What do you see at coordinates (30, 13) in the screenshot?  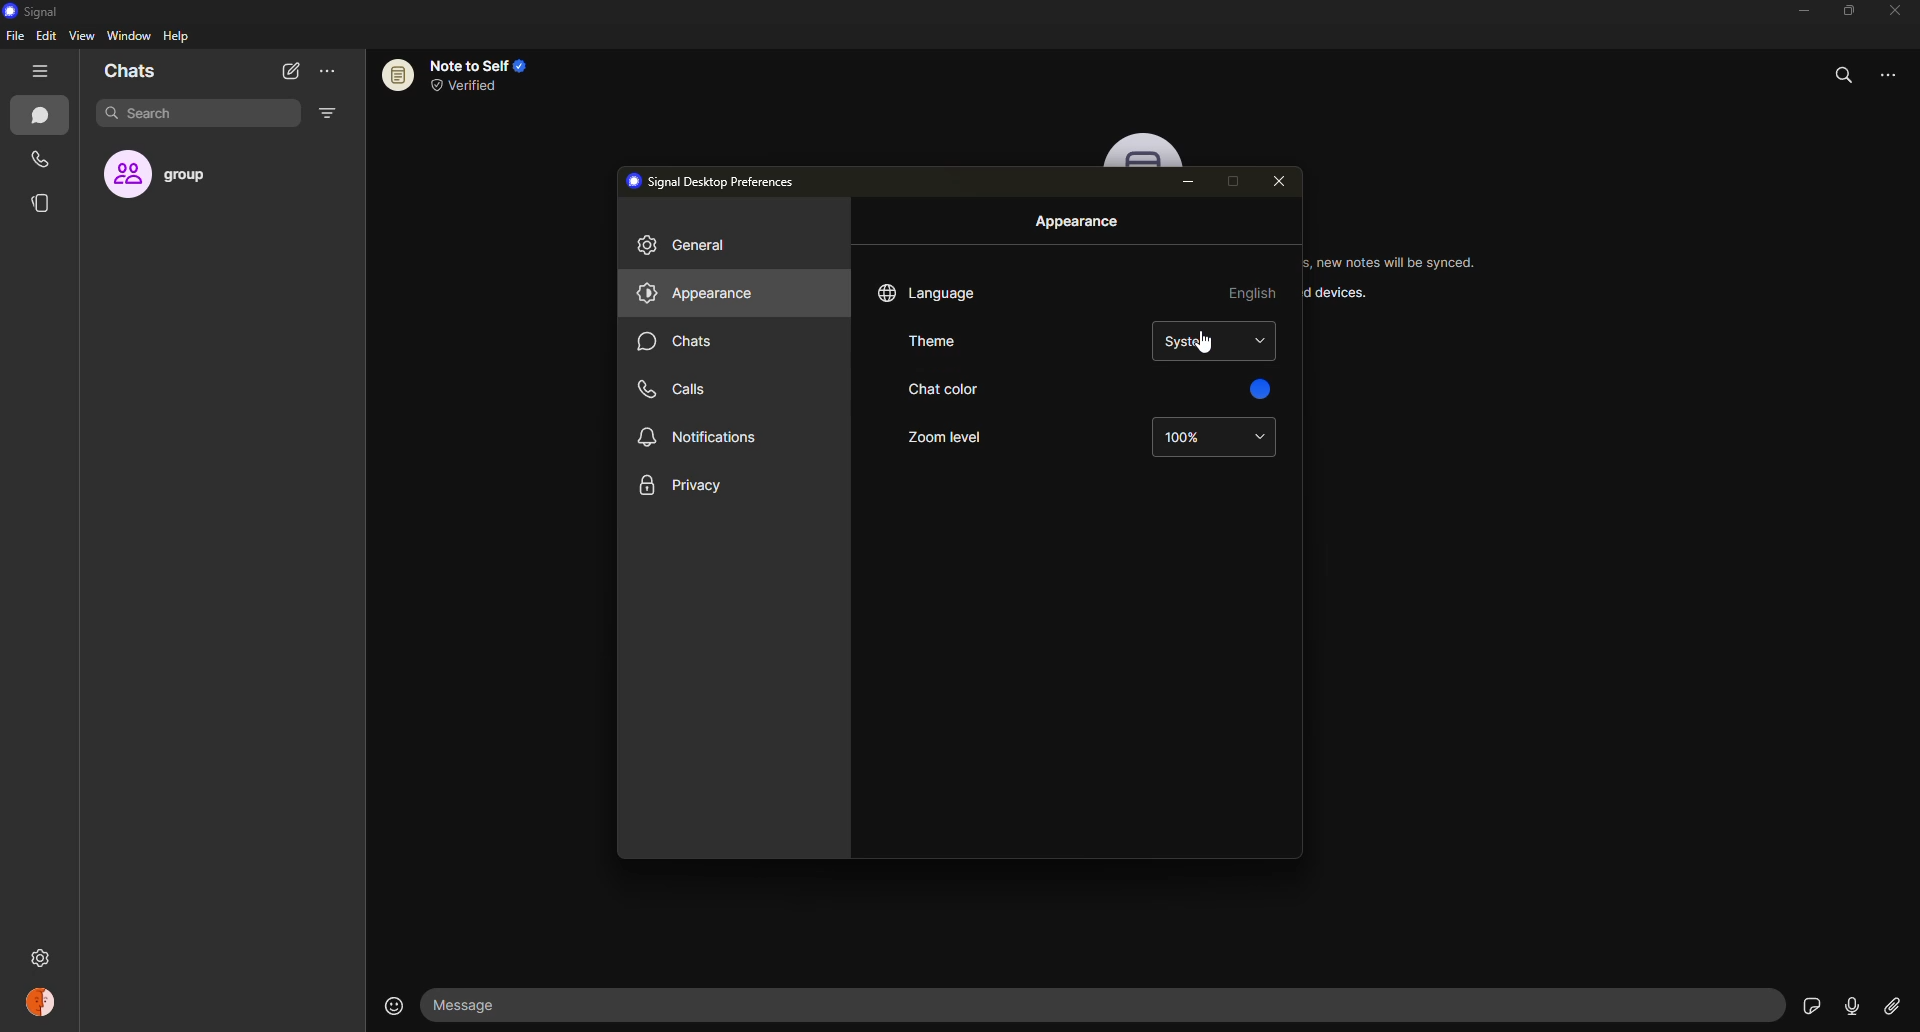 I see `signal` at bounding box center [30, 13].